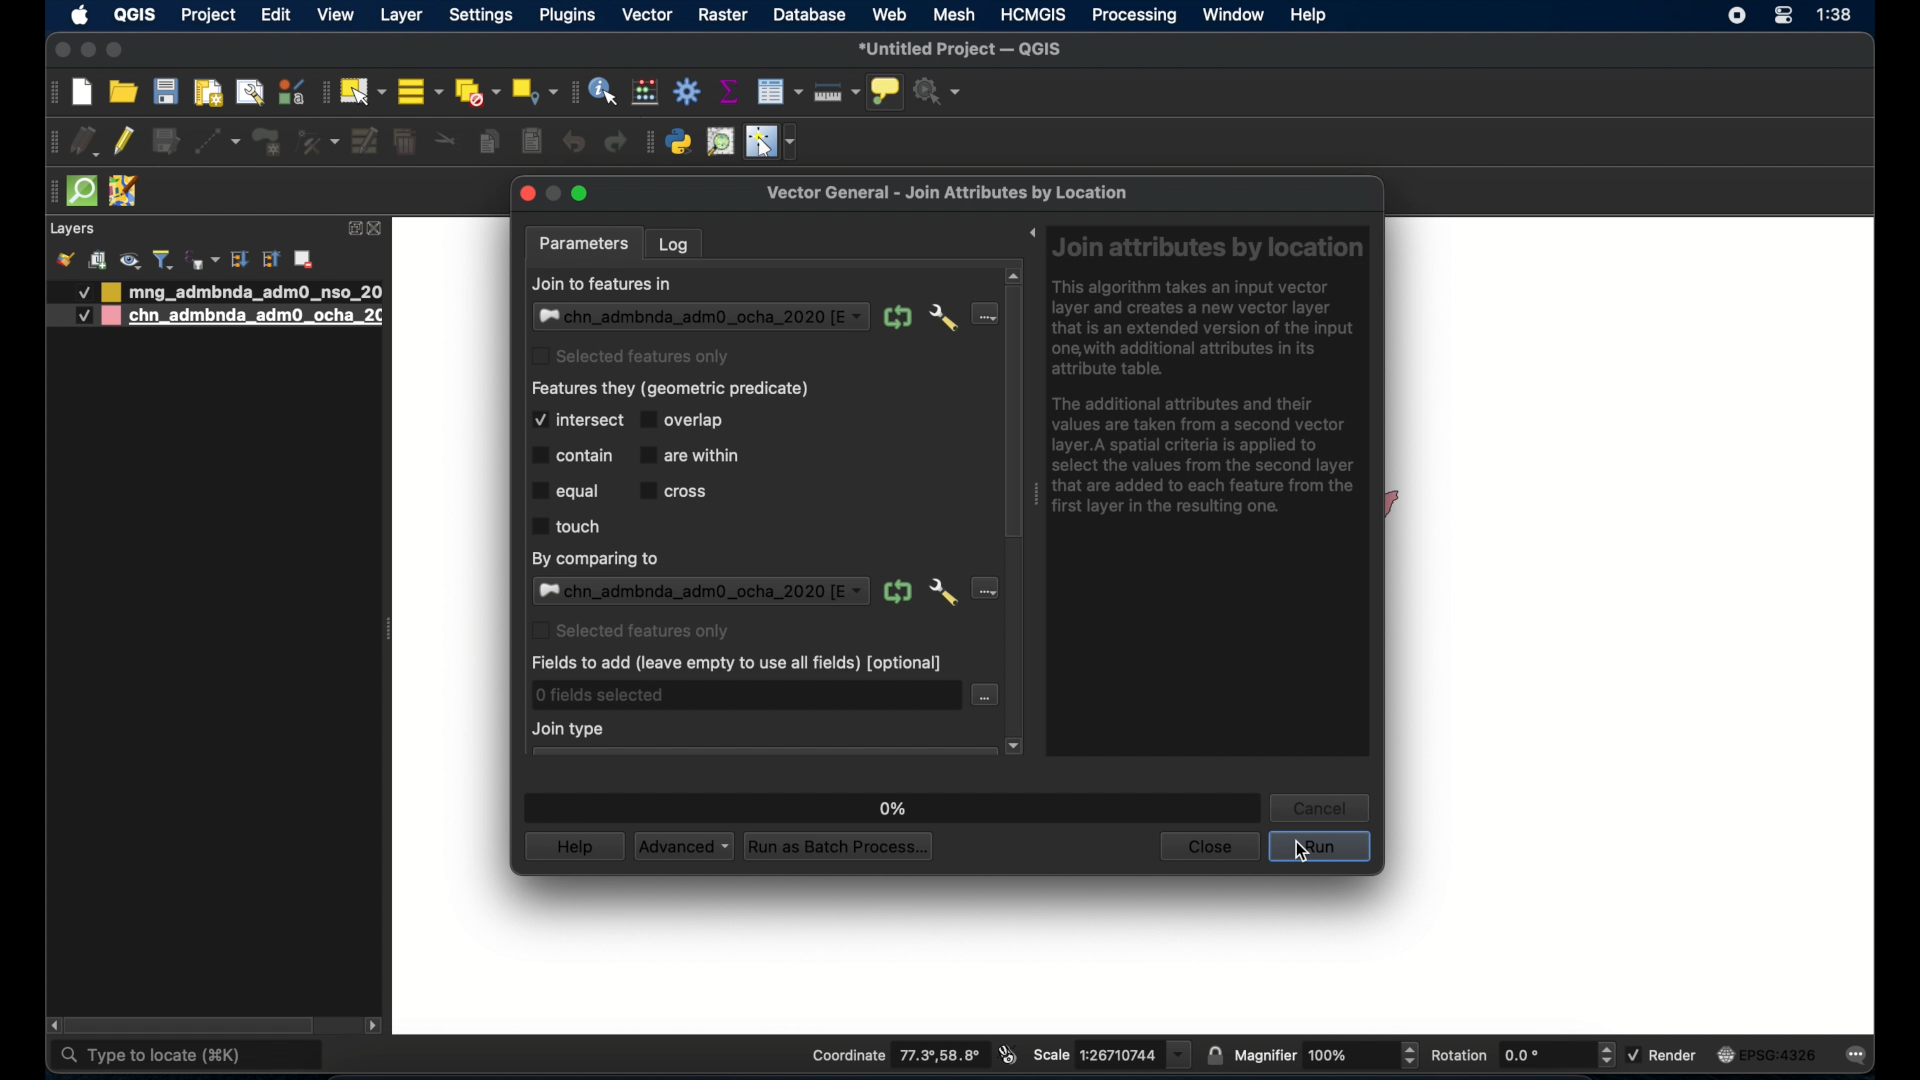 The width and height of the screenshot is (1920, 1080). Describe the element at coordinates (218, 142) in the screenshot. I see `digitize with segment` at that location.